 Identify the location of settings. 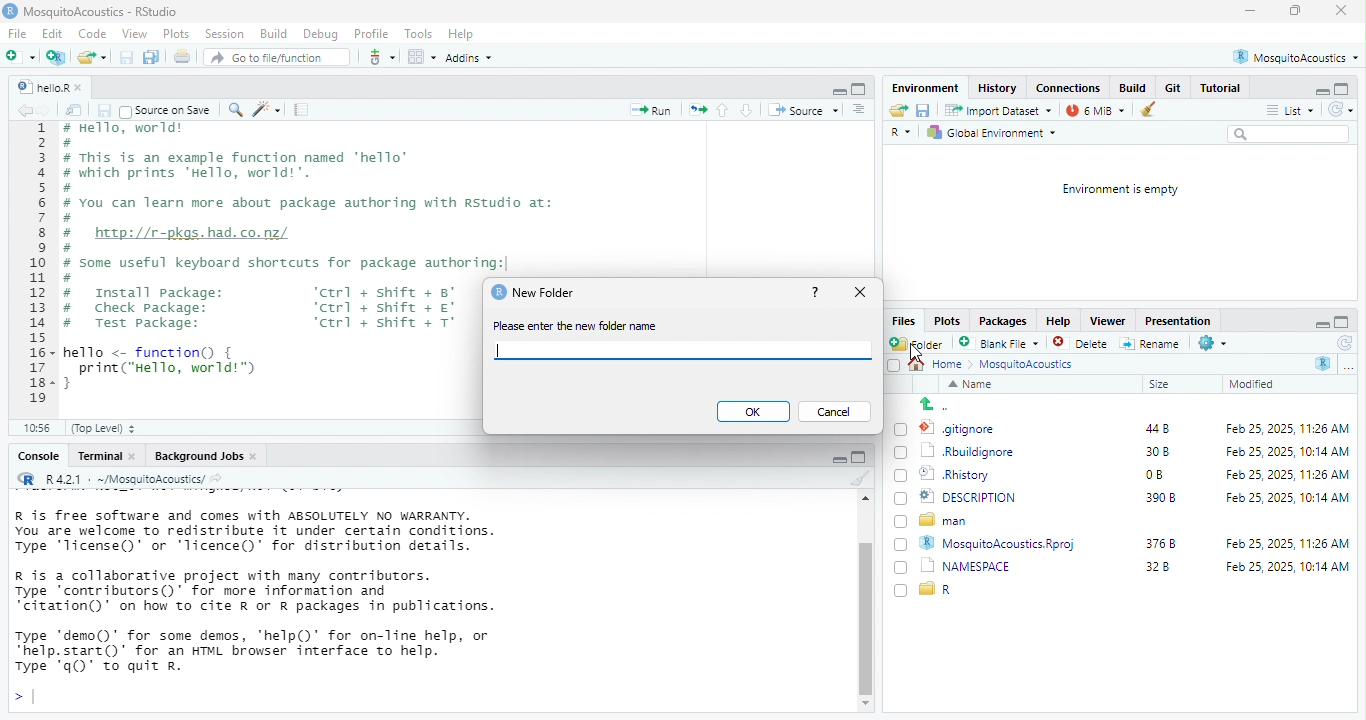
(1219, 344).